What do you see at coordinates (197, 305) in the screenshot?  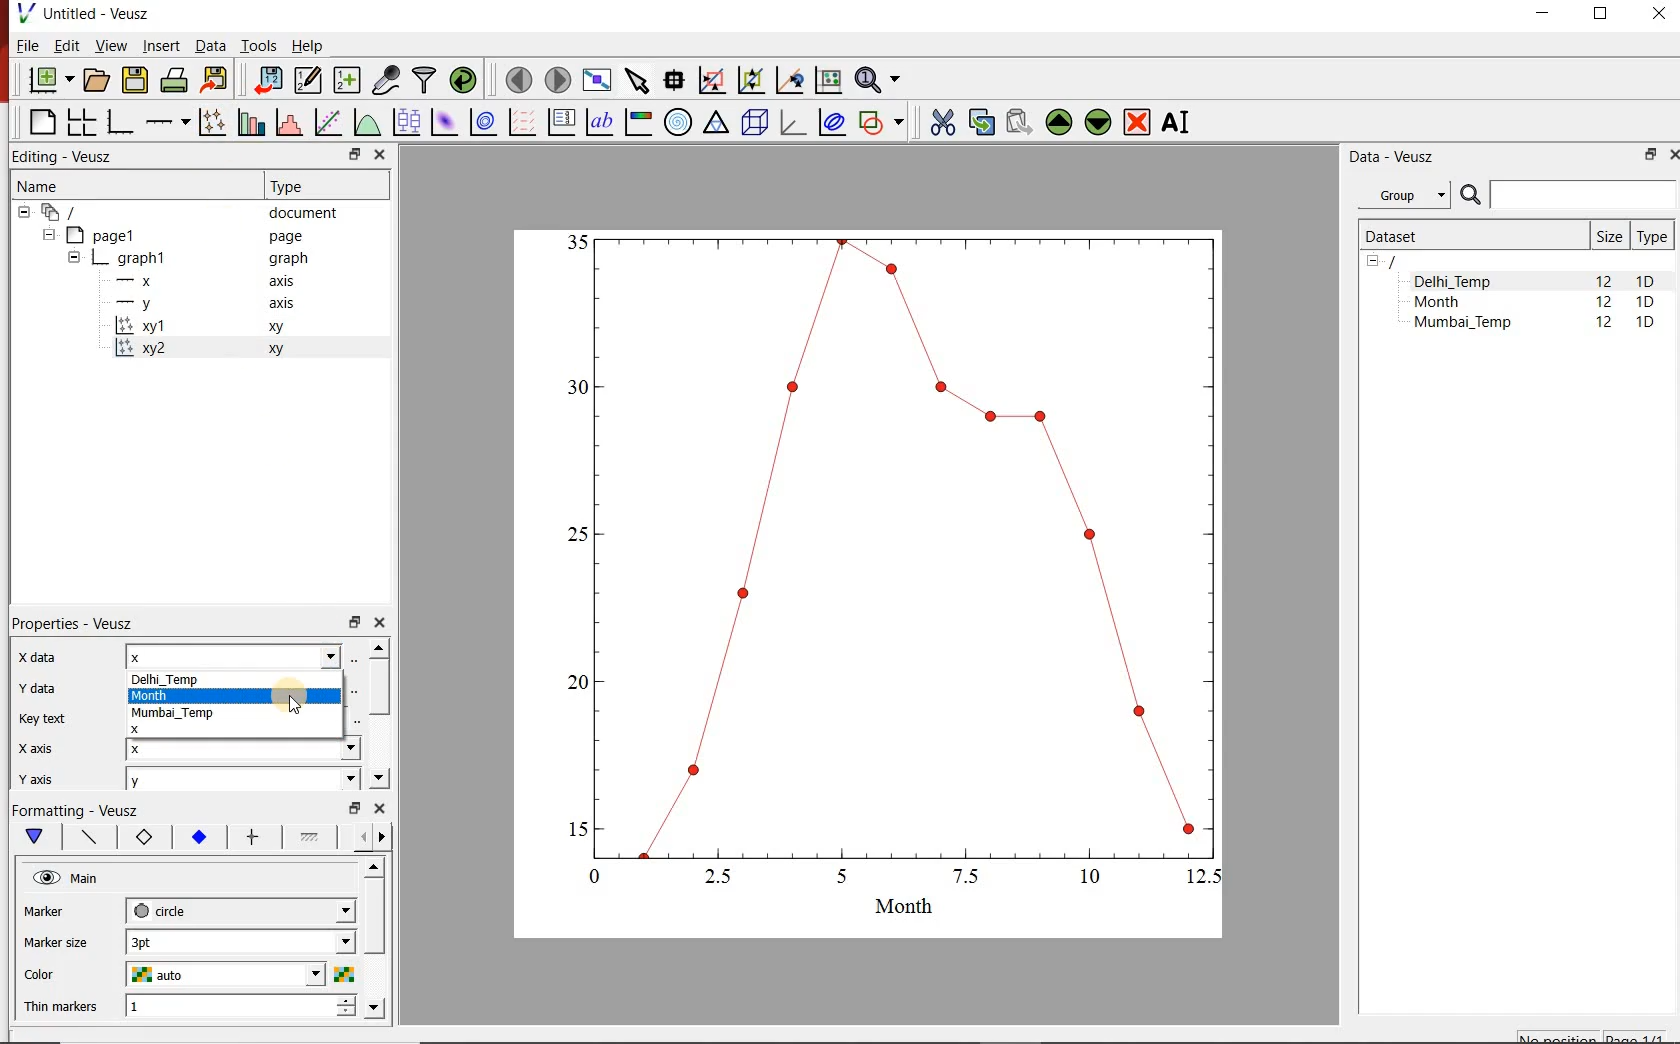 I see `-y axis` at bounding box center [197, 305].